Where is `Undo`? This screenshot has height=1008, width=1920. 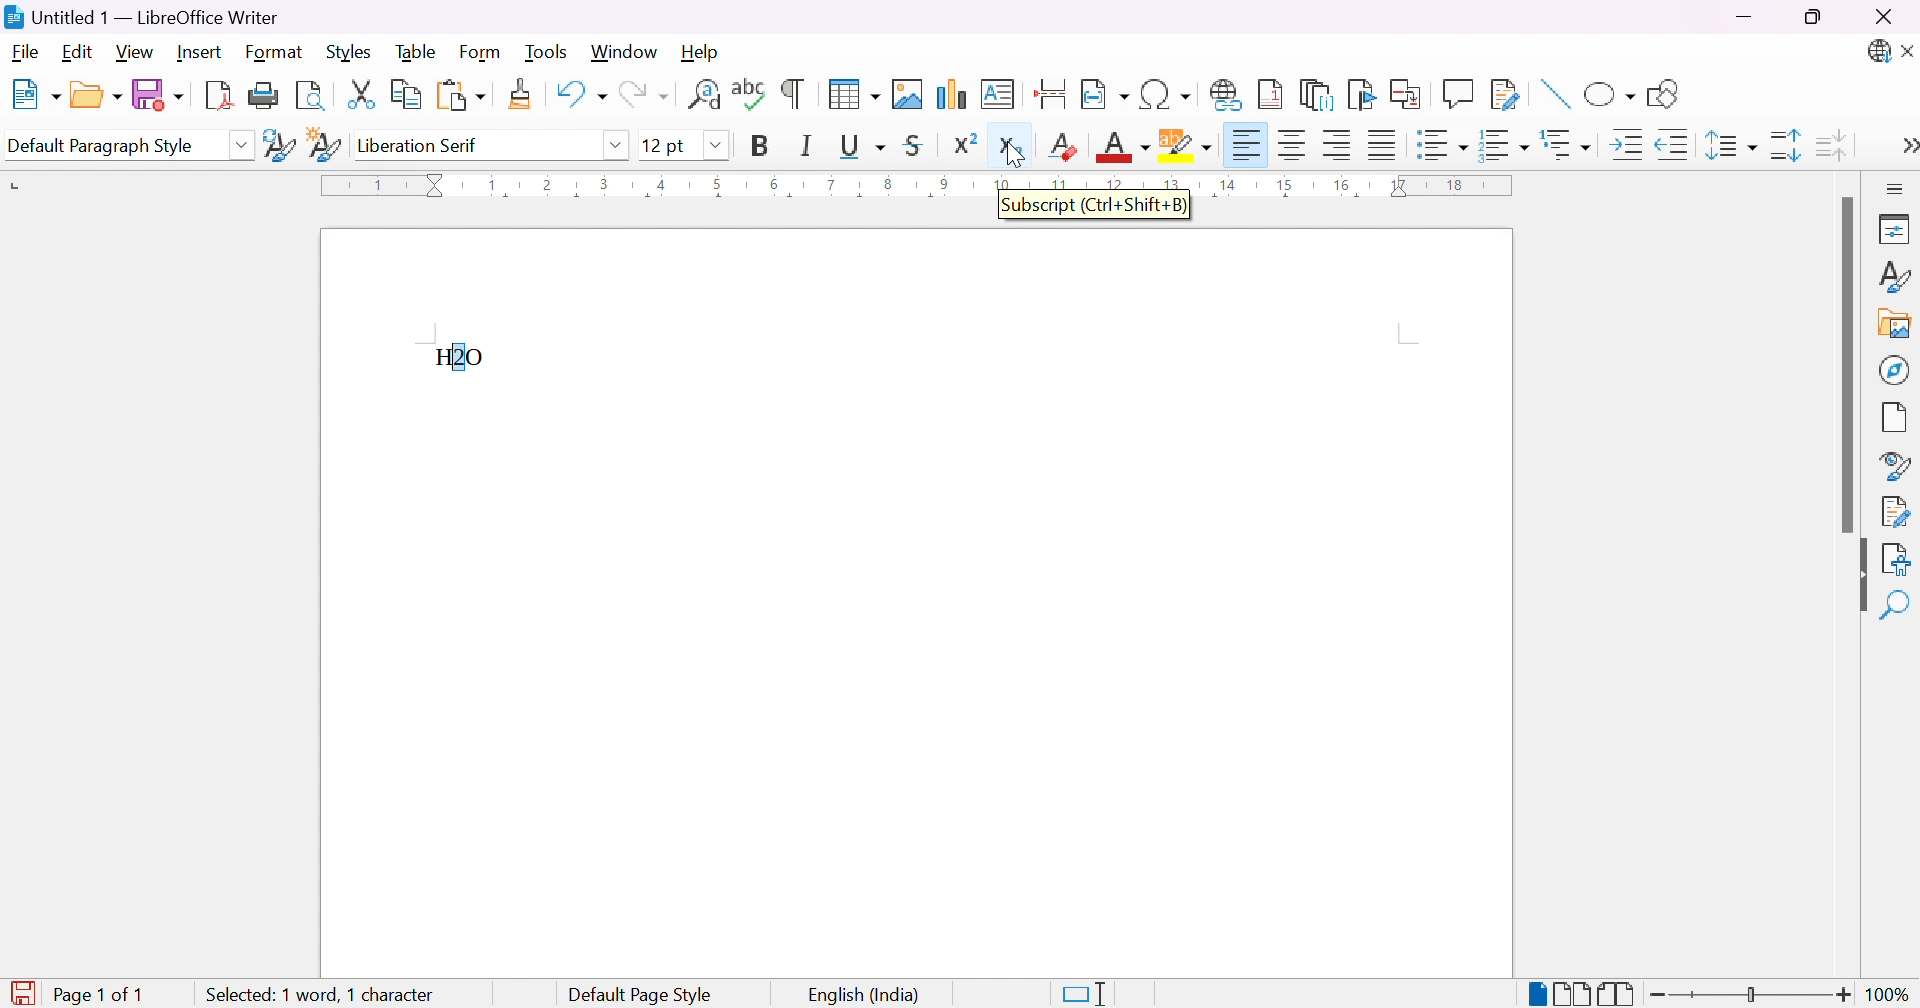
Undo is located at coordinates (579, 99).